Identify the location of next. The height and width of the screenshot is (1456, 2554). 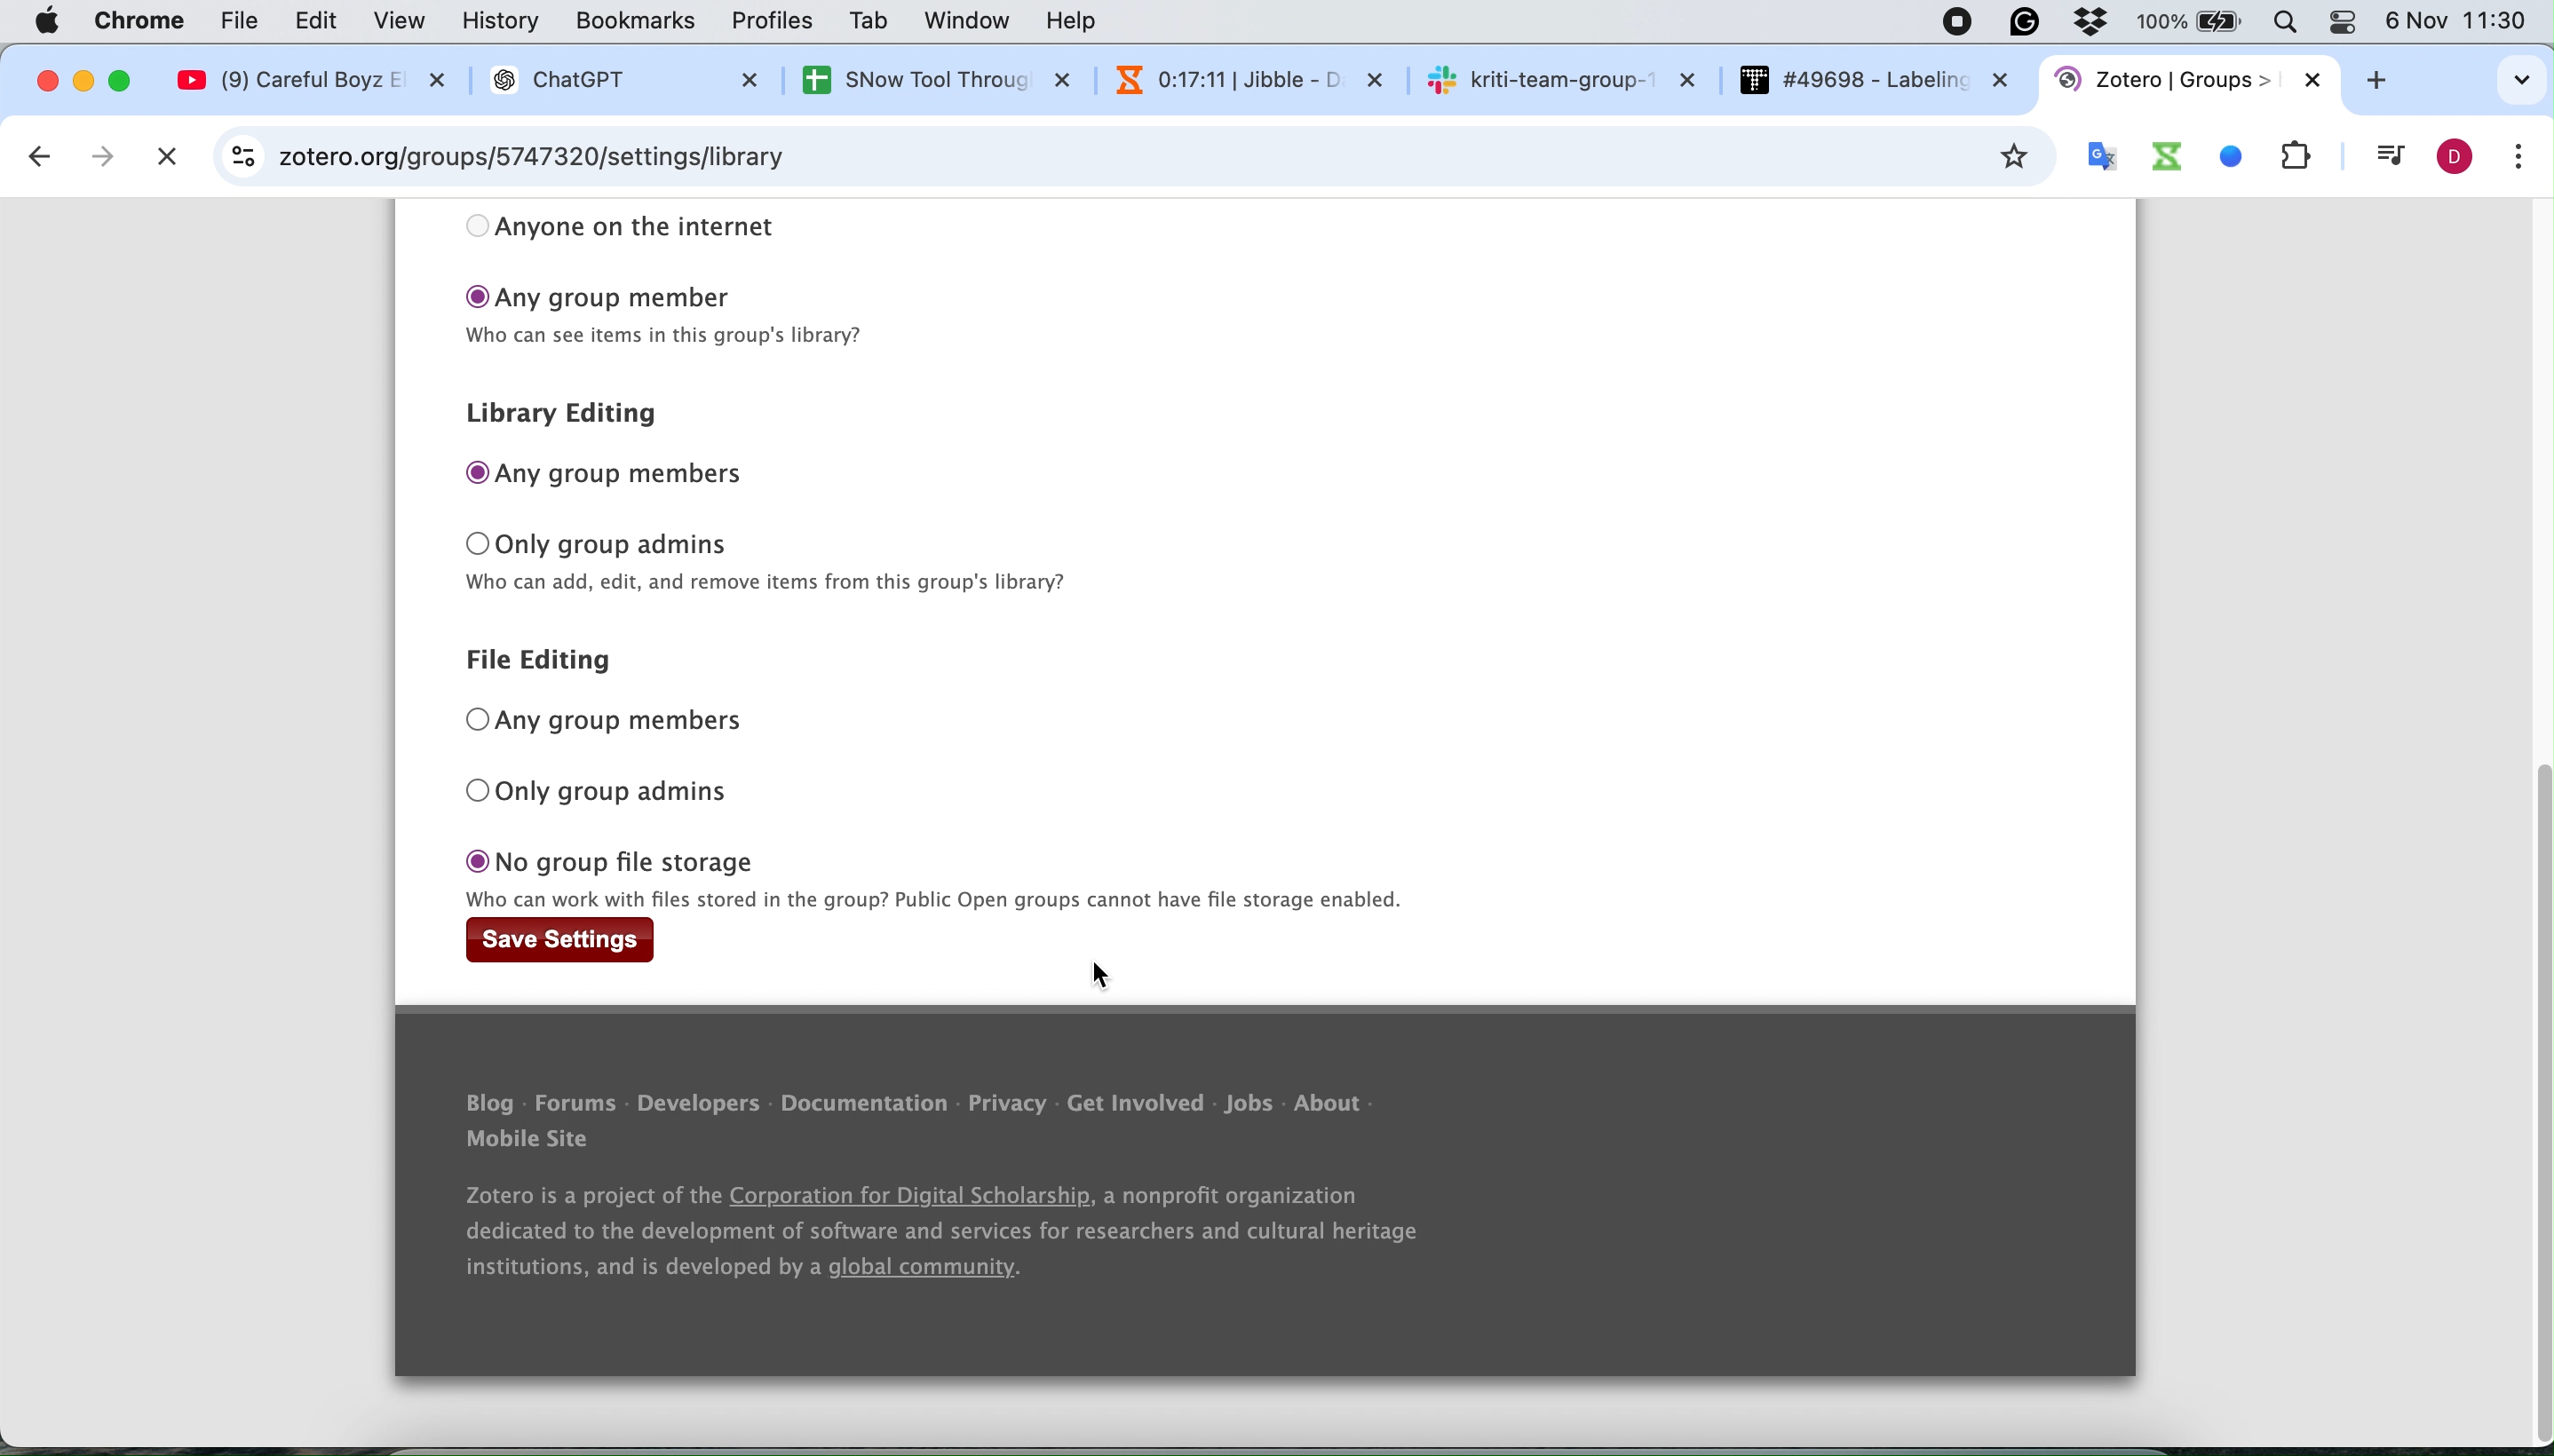
(116, 156).